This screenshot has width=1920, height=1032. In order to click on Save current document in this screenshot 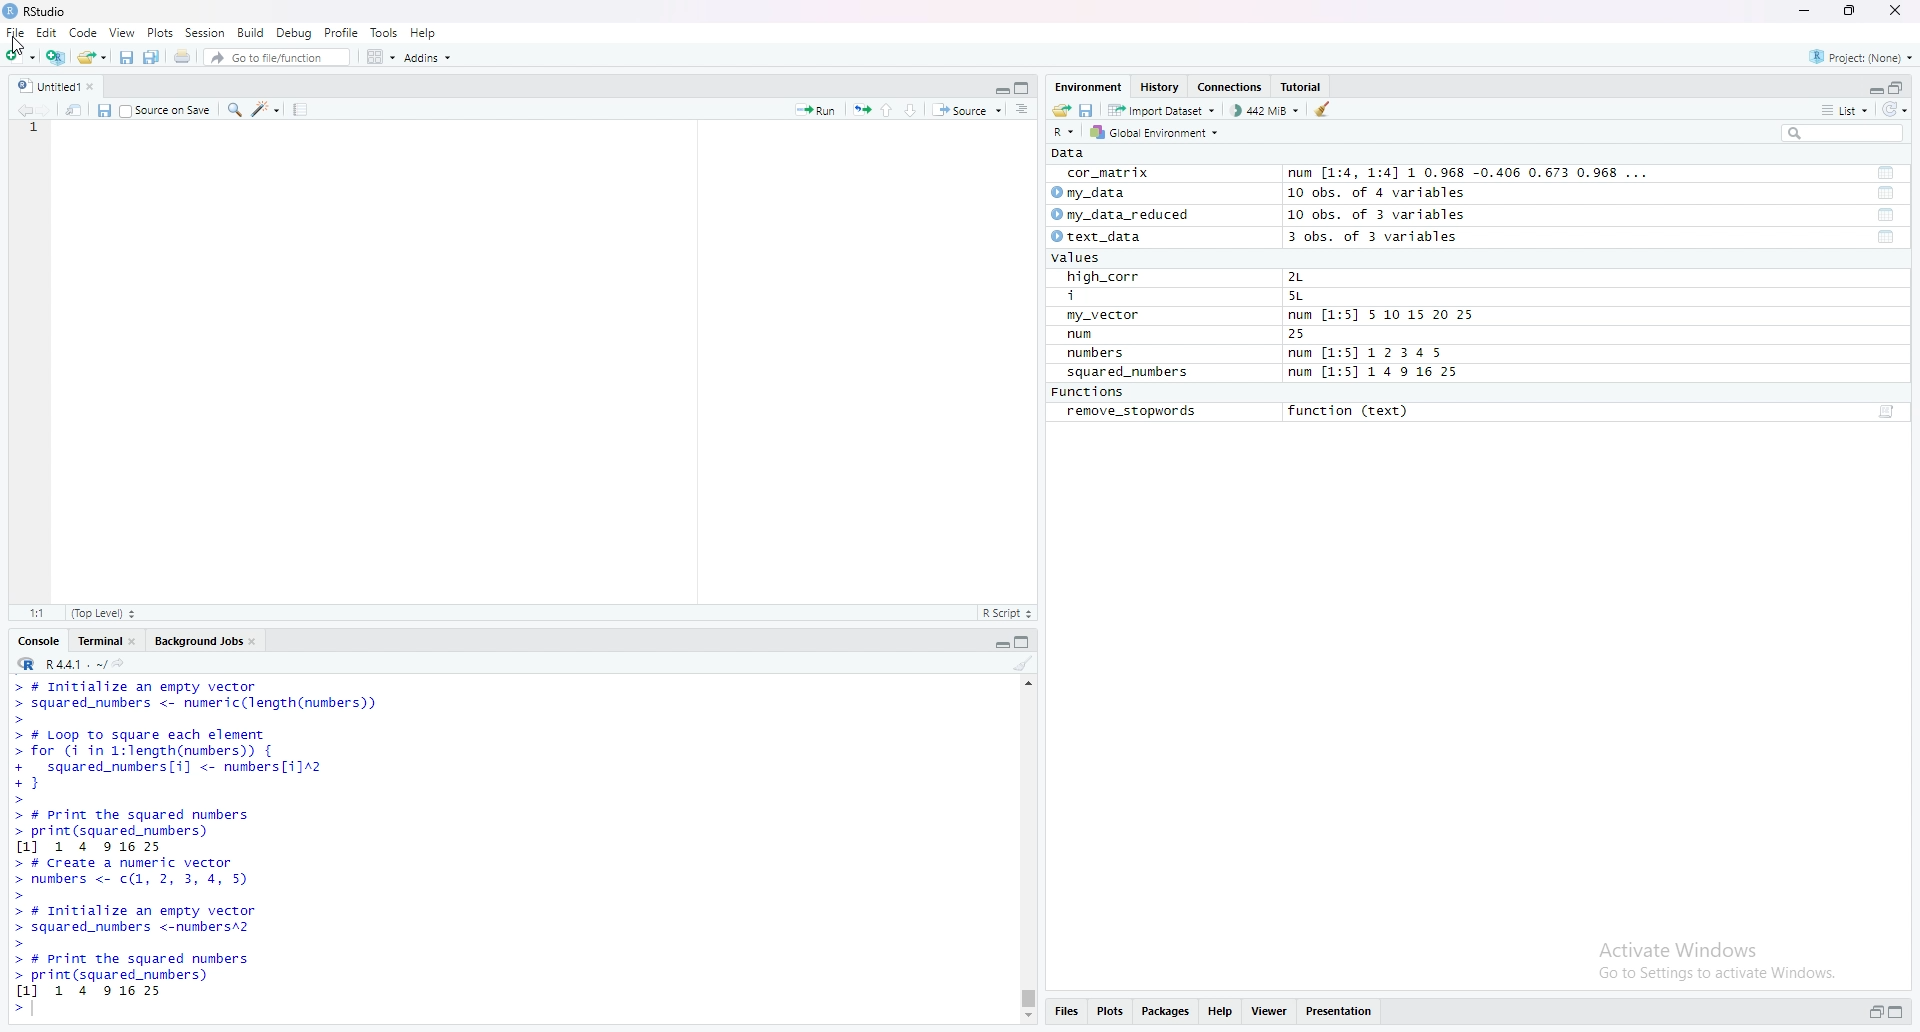, I will do `click(126, 57)`.